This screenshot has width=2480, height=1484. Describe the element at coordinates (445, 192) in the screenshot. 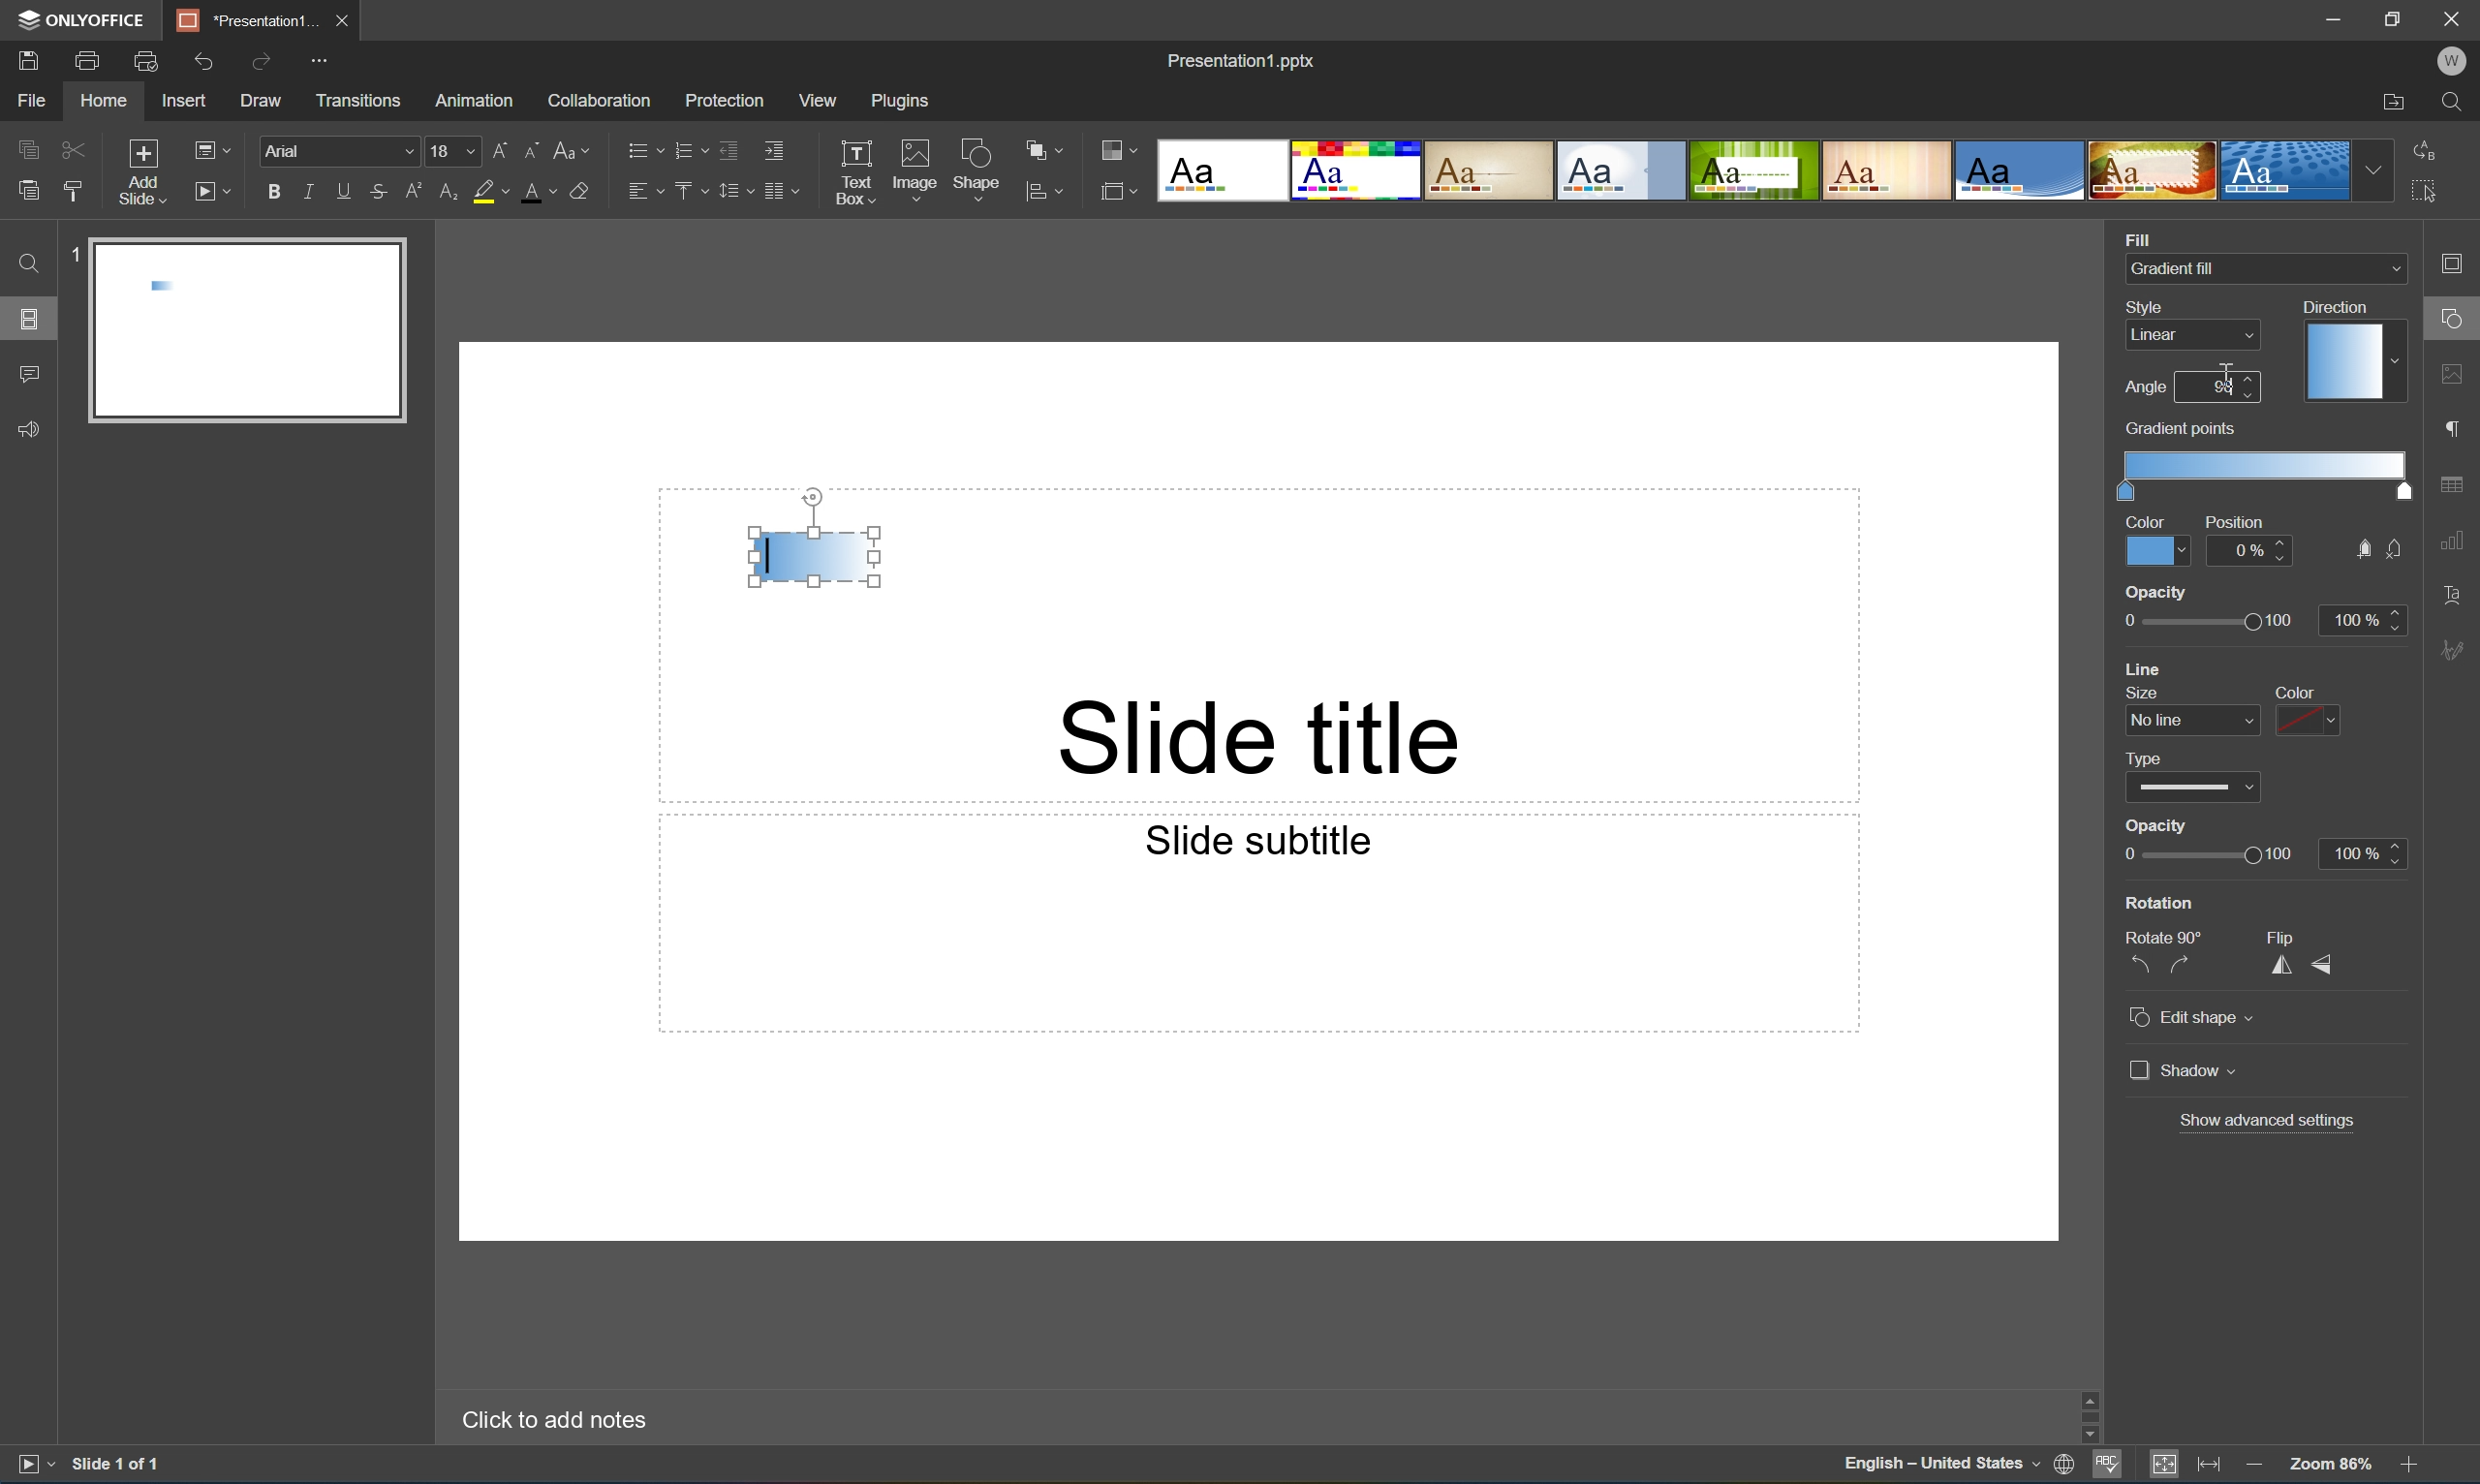

I see `Subscript` at that location.